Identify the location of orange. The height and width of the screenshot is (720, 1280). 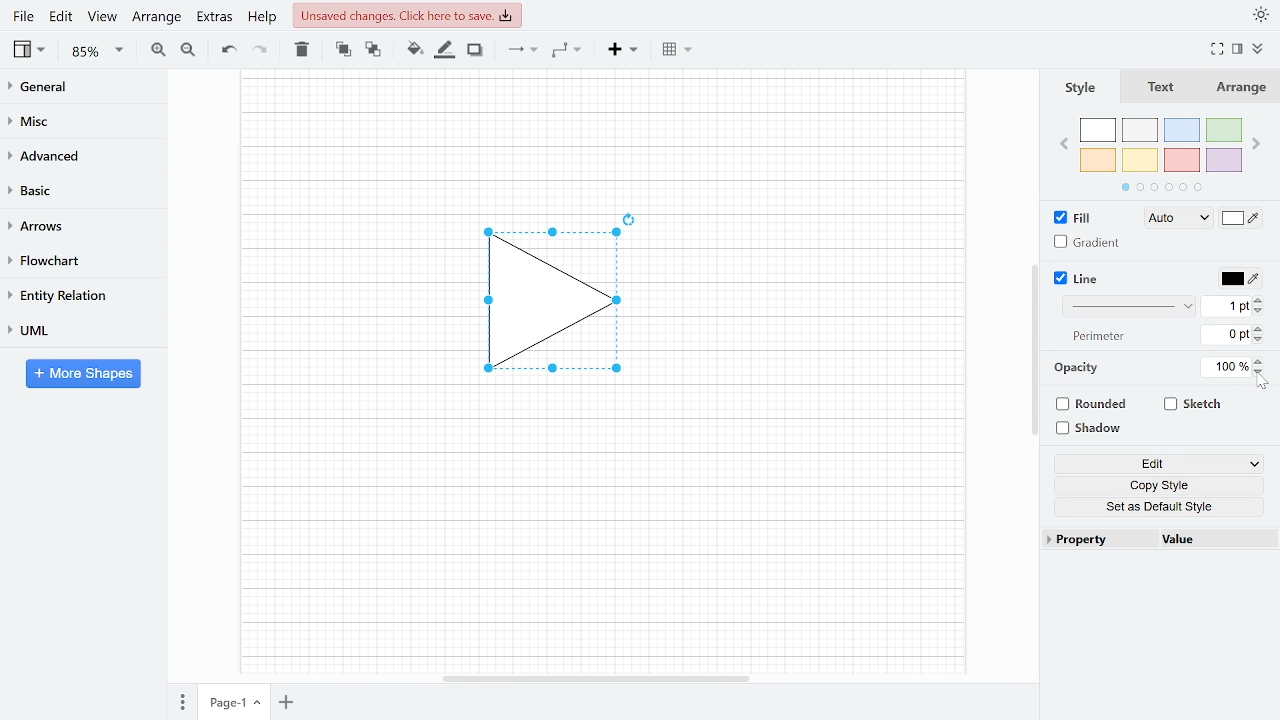
(1098, 160).